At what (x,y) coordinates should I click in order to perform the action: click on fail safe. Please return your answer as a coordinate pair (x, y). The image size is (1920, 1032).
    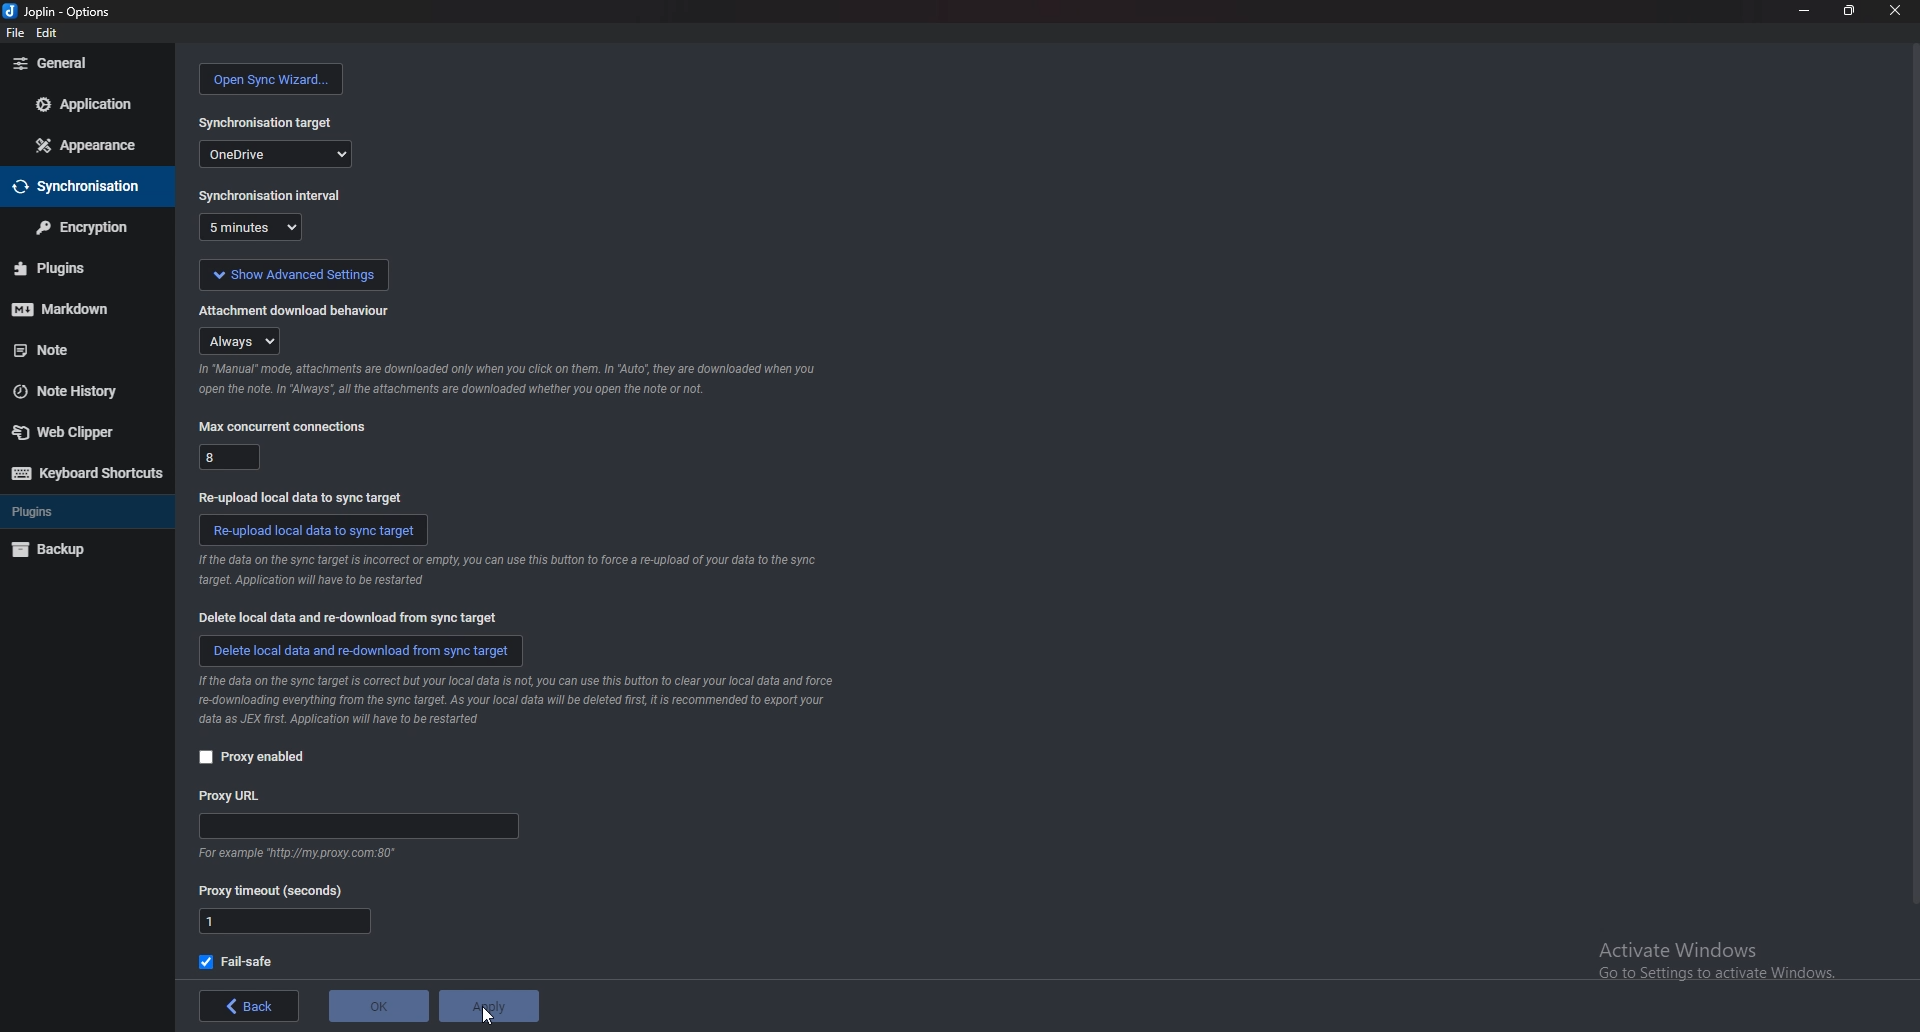
    Looking at the image, I should click on (243, 961).